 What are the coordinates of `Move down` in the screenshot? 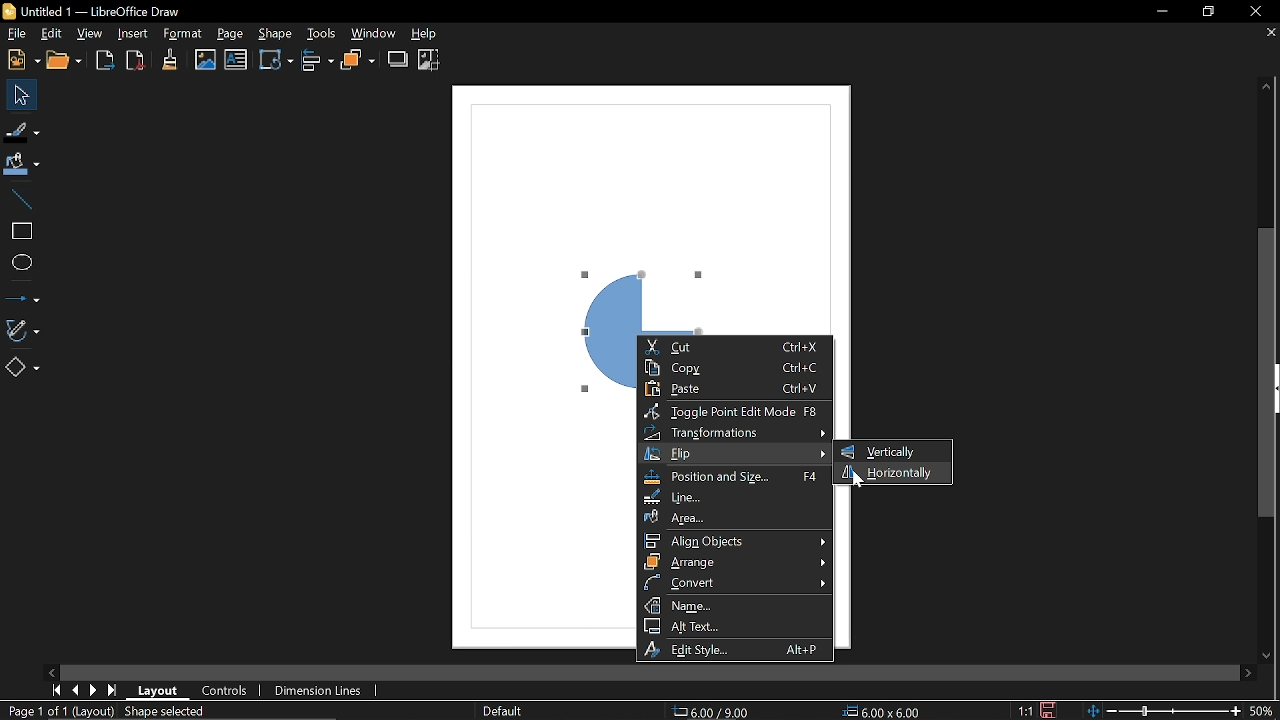 It's located at (1270, 654).